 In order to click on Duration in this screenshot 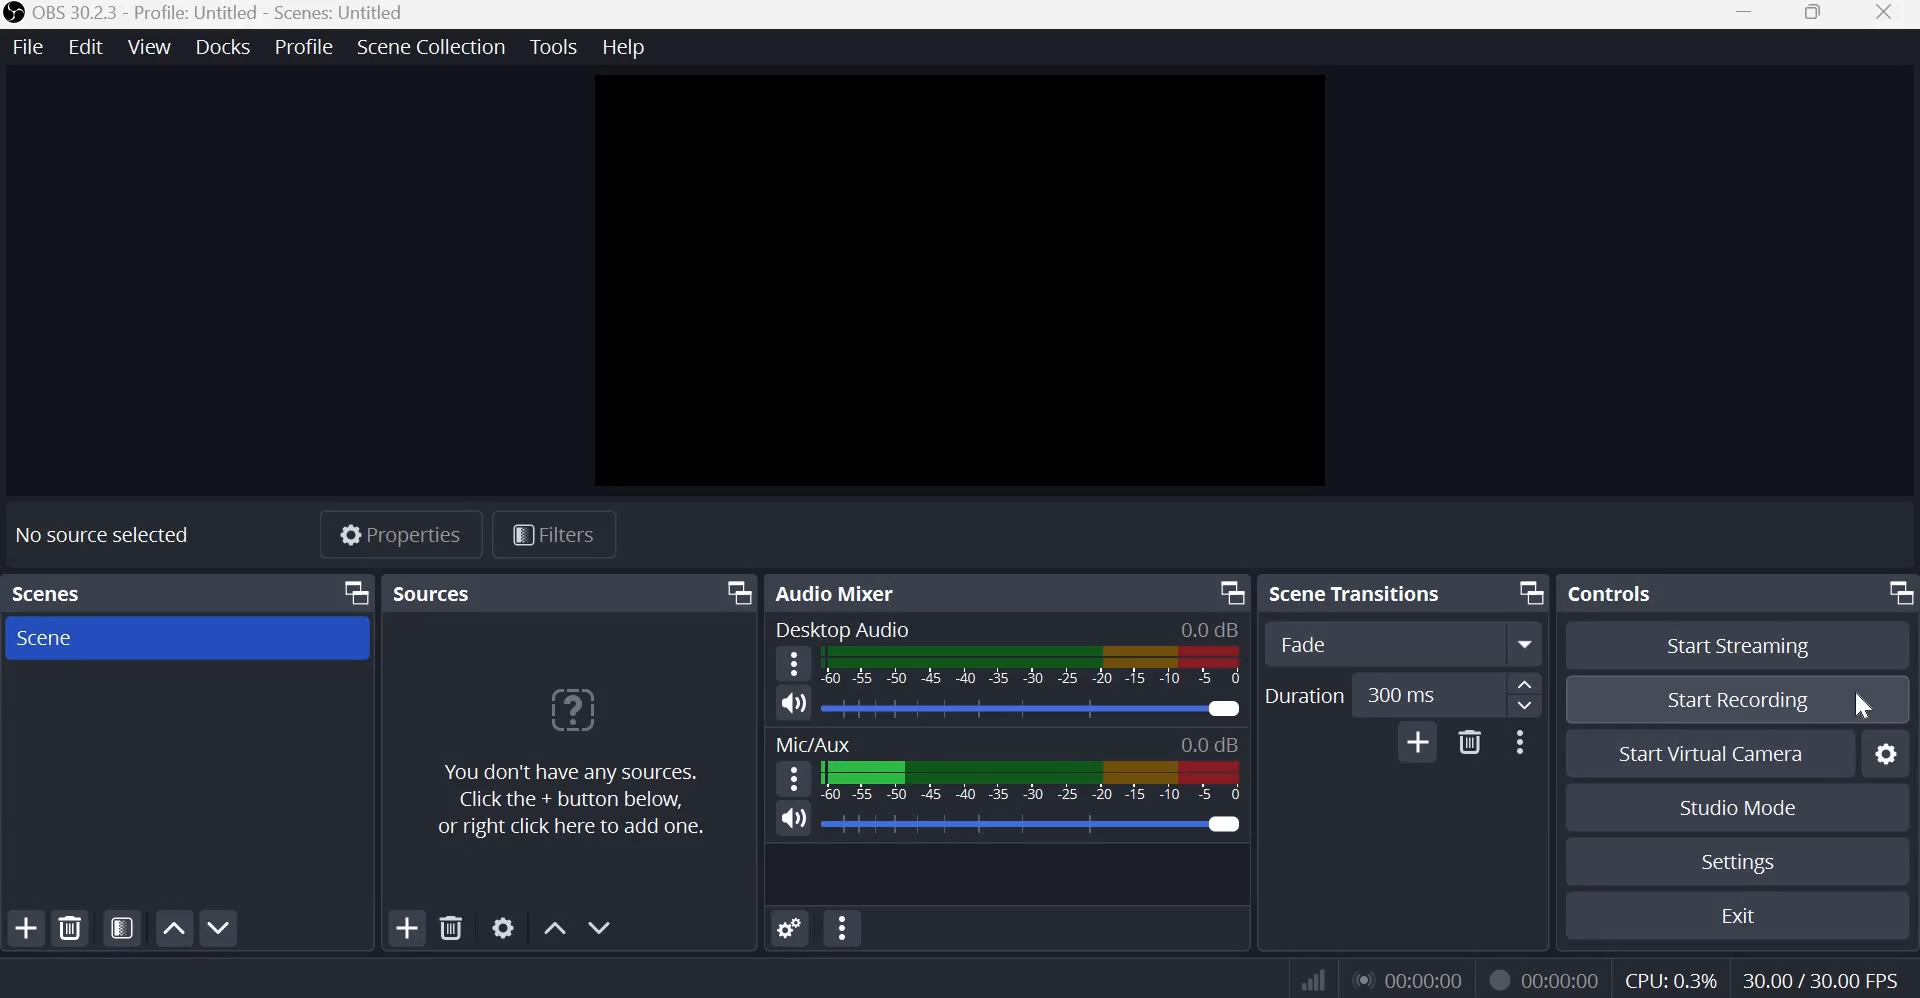, I will do `click(1306, 695)`.